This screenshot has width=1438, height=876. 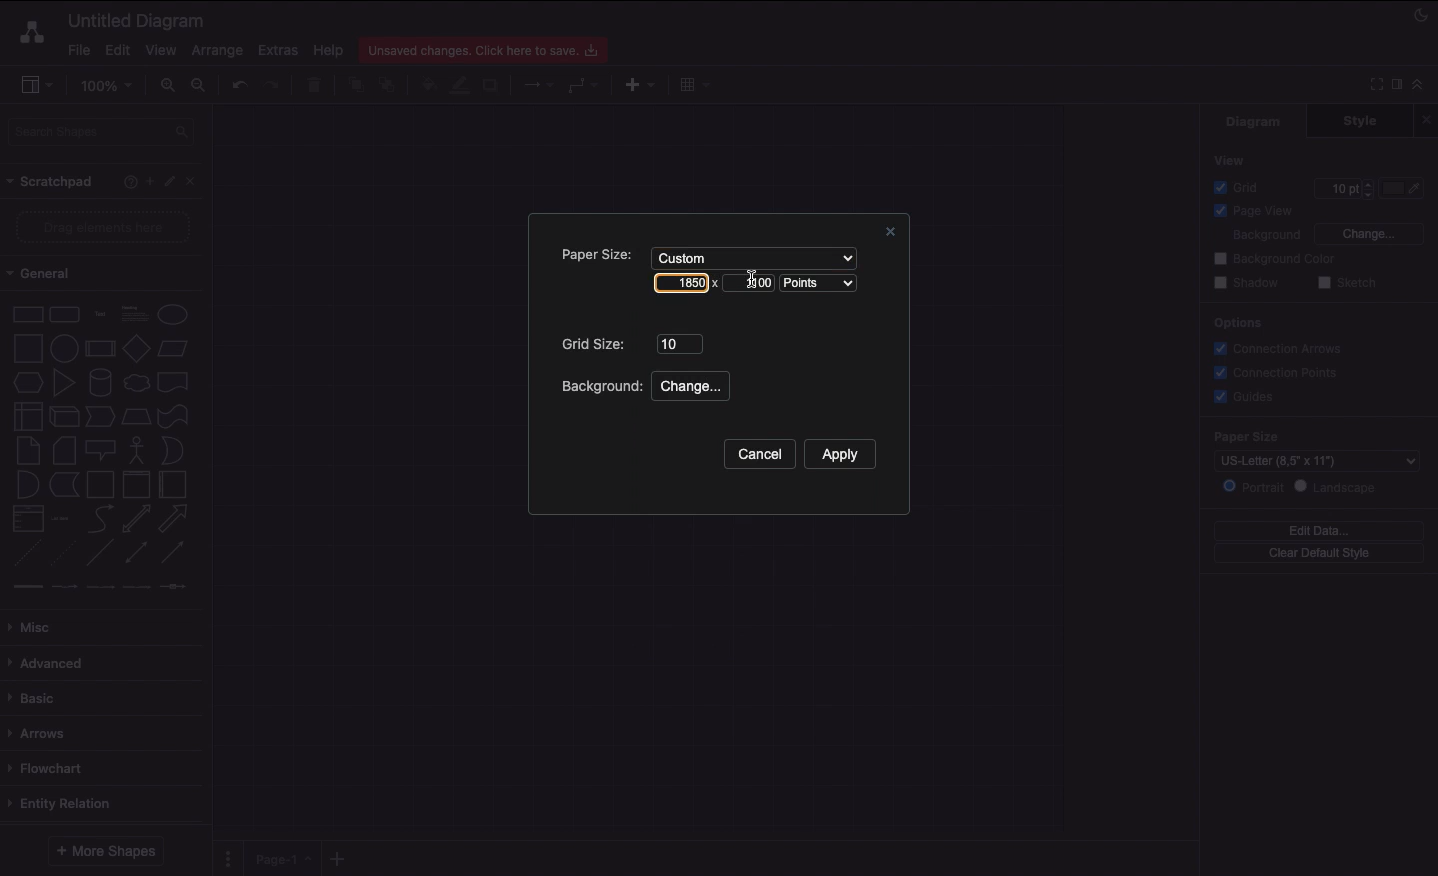 What do you see at coordinates (1241, 187) in the screenshot?
I see `Grid` at bounding box center [1241, 187].